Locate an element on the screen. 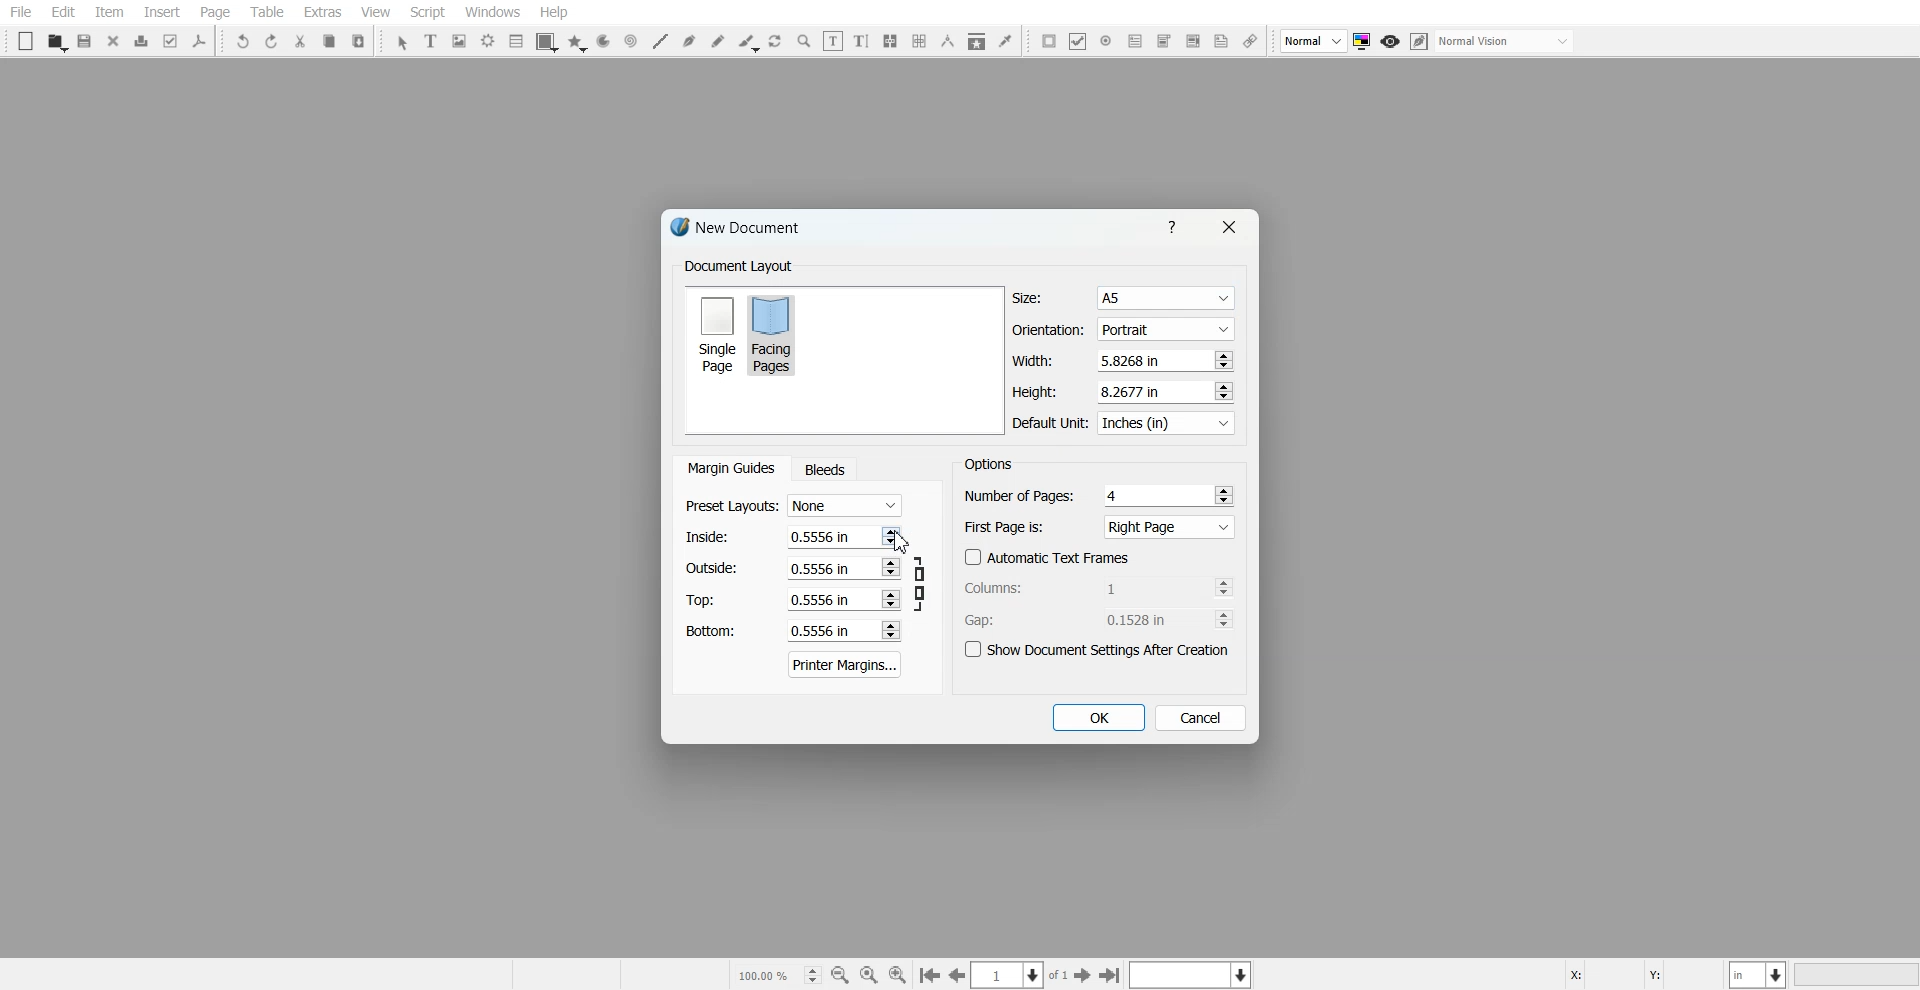 The image size is (1920, 990). Render Frame is located at coordinates (488, 41).